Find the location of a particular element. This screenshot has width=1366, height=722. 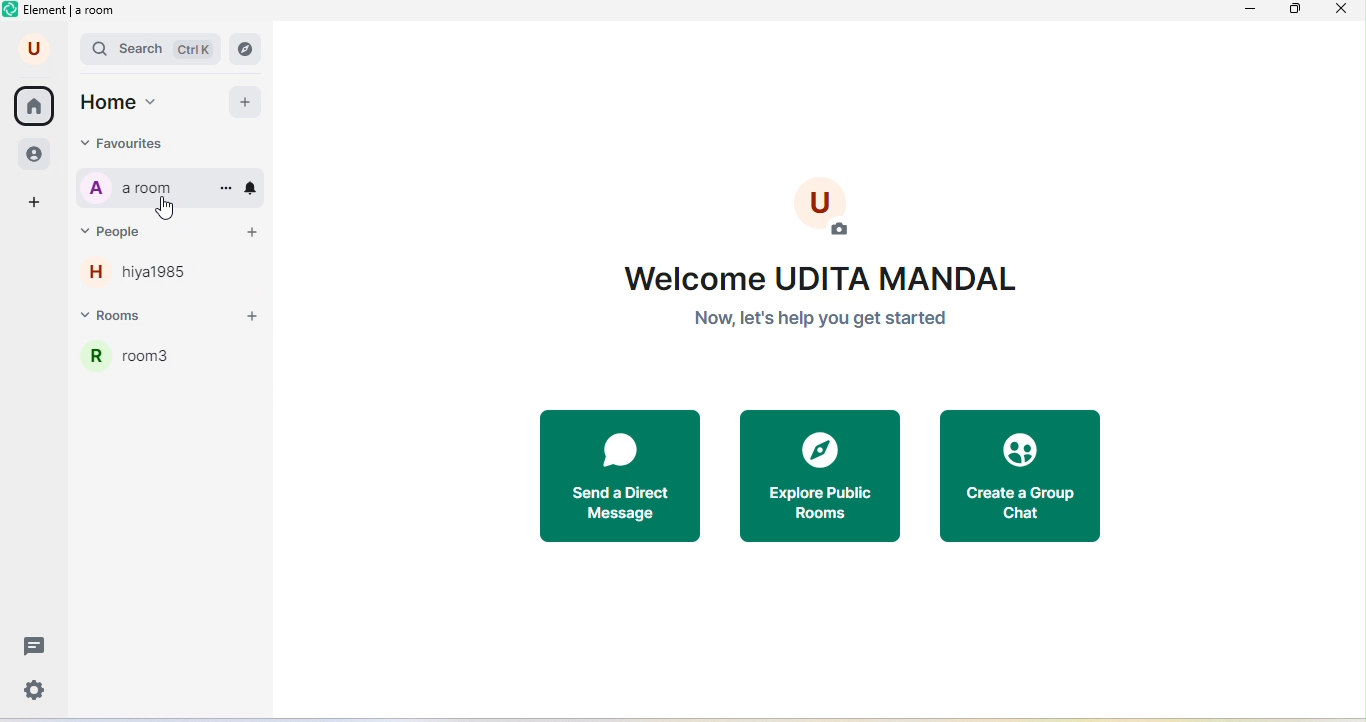

add room is located at coordinates (257, 317).